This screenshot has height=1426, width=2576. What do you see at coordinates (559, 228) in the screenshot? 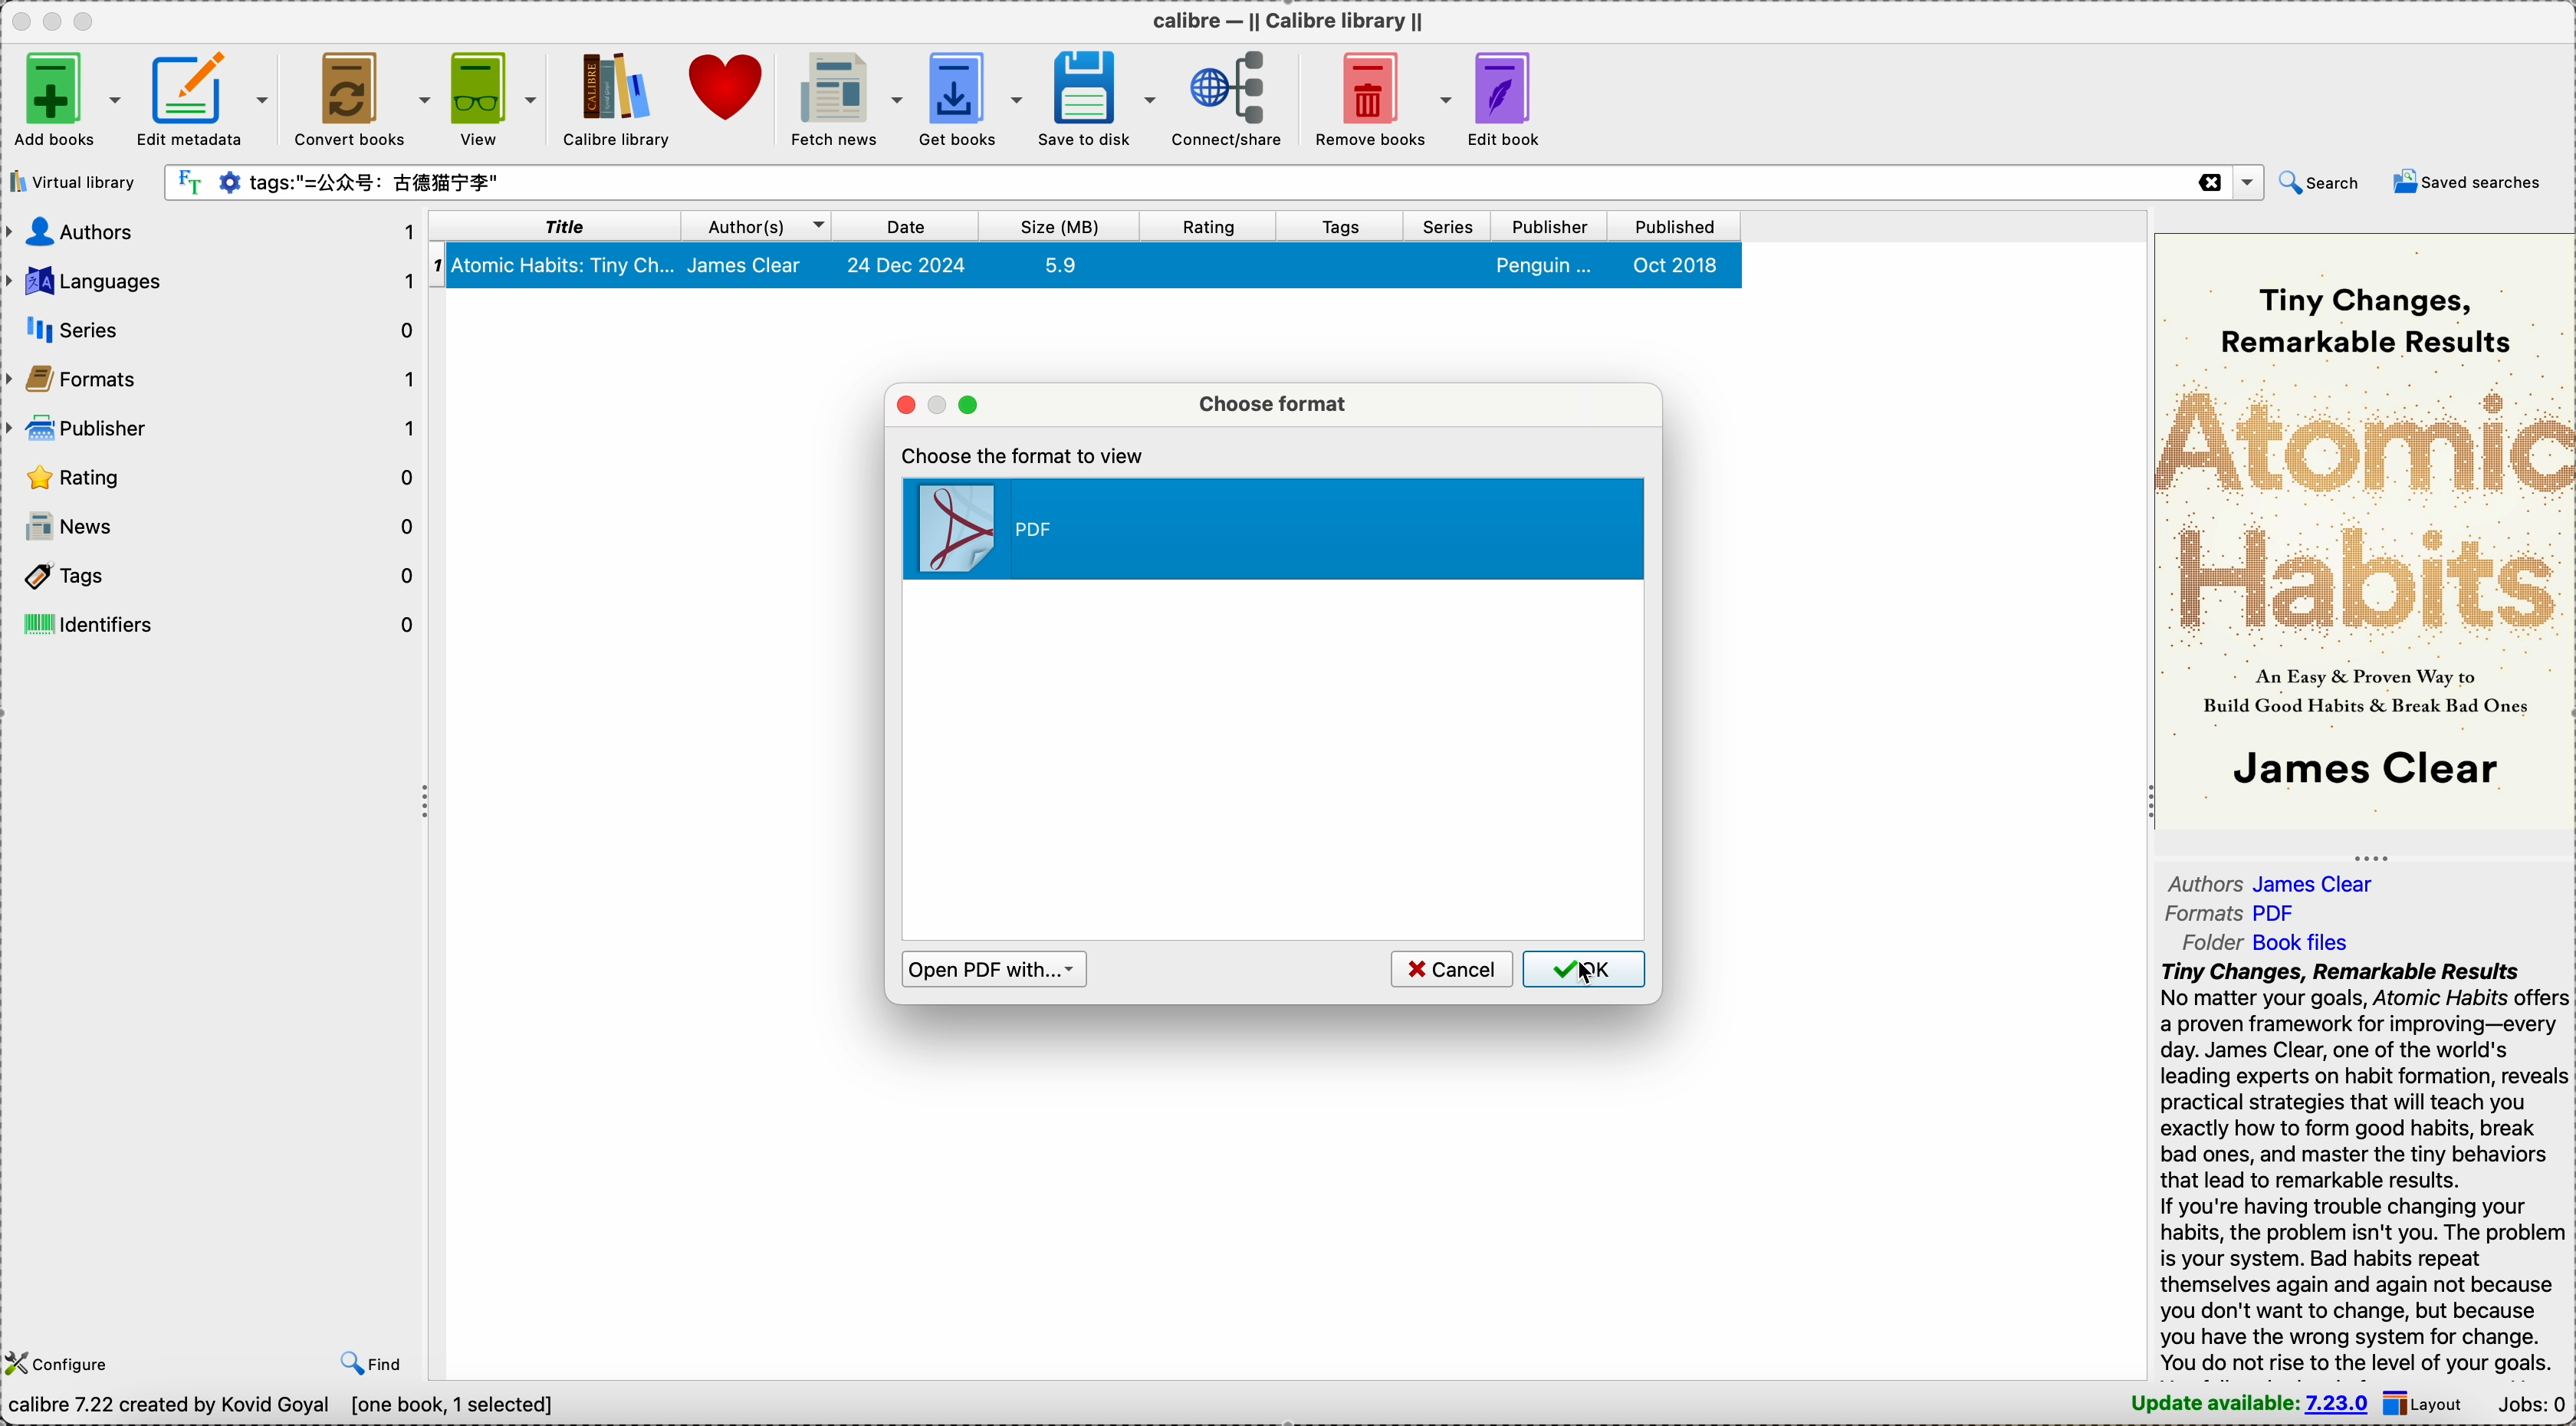
I see `title` at bounding box center [559, 228].